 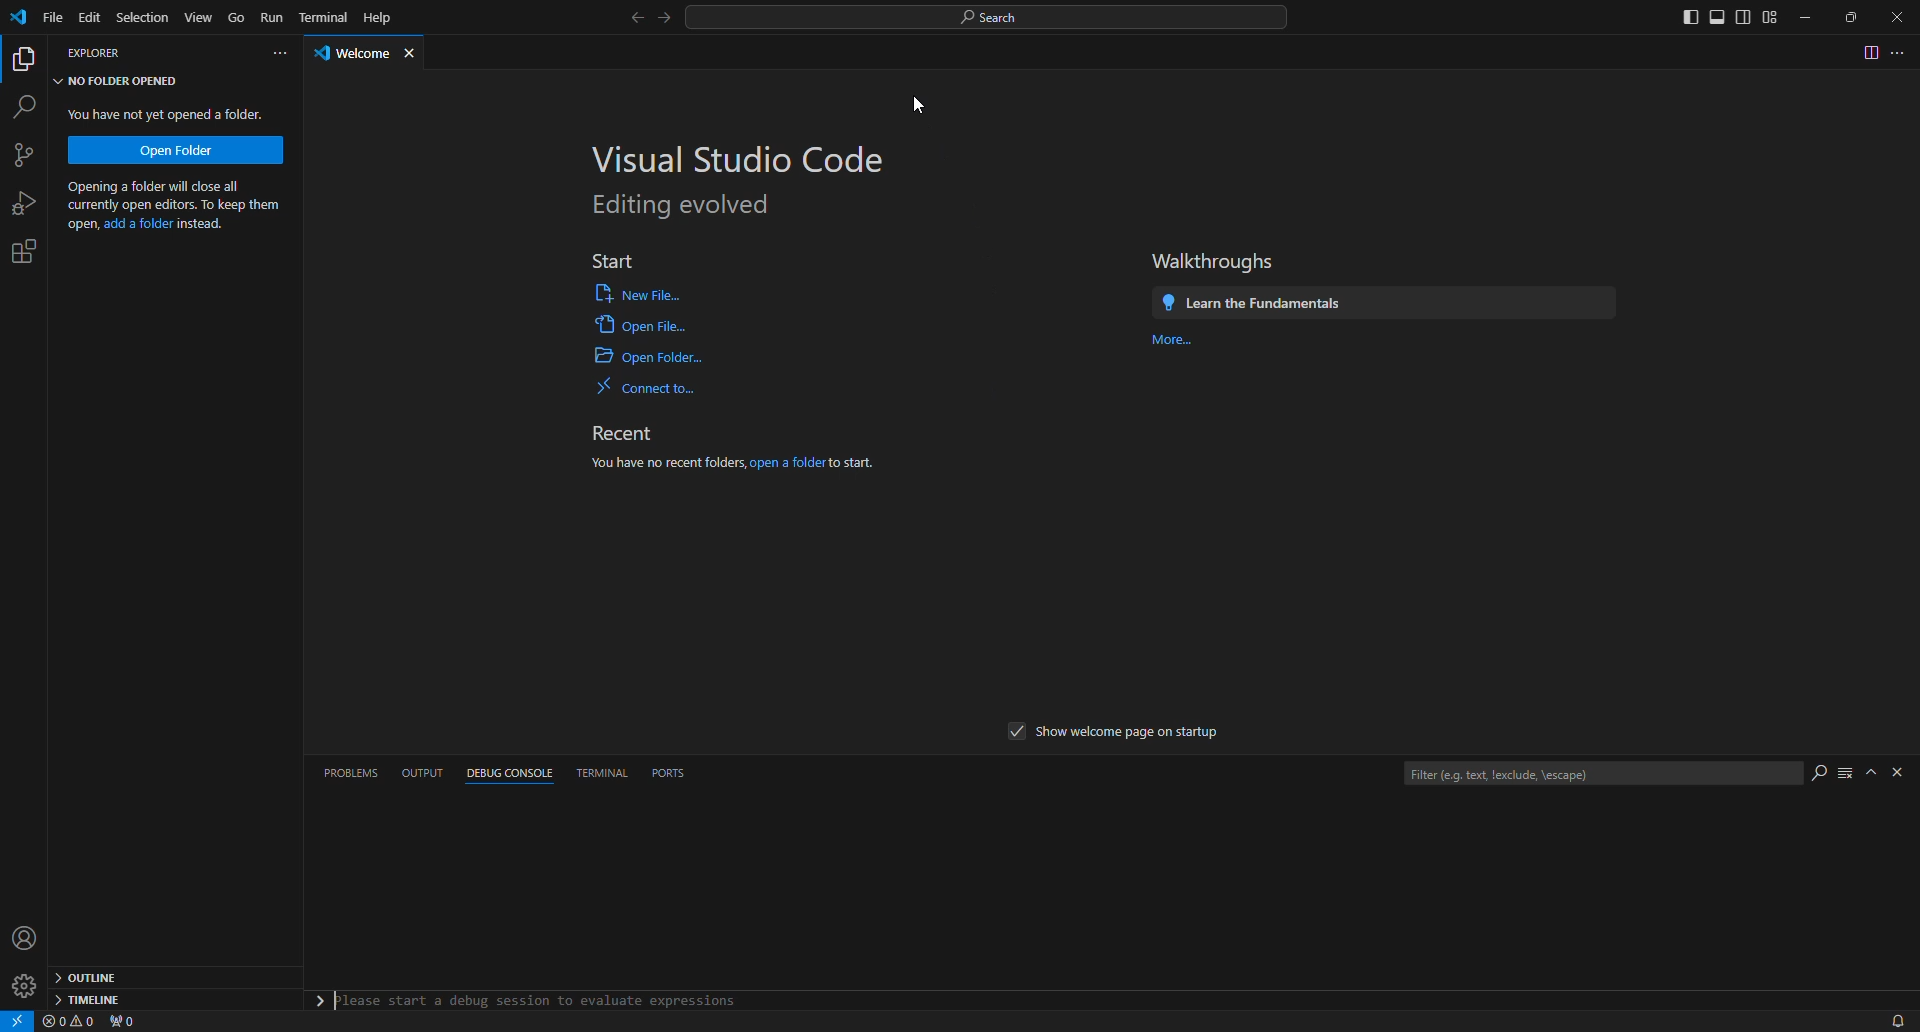 What do you see at coordinates (274, 24) in the screenshot?
I see `Run` at bounding box center [274, 24].